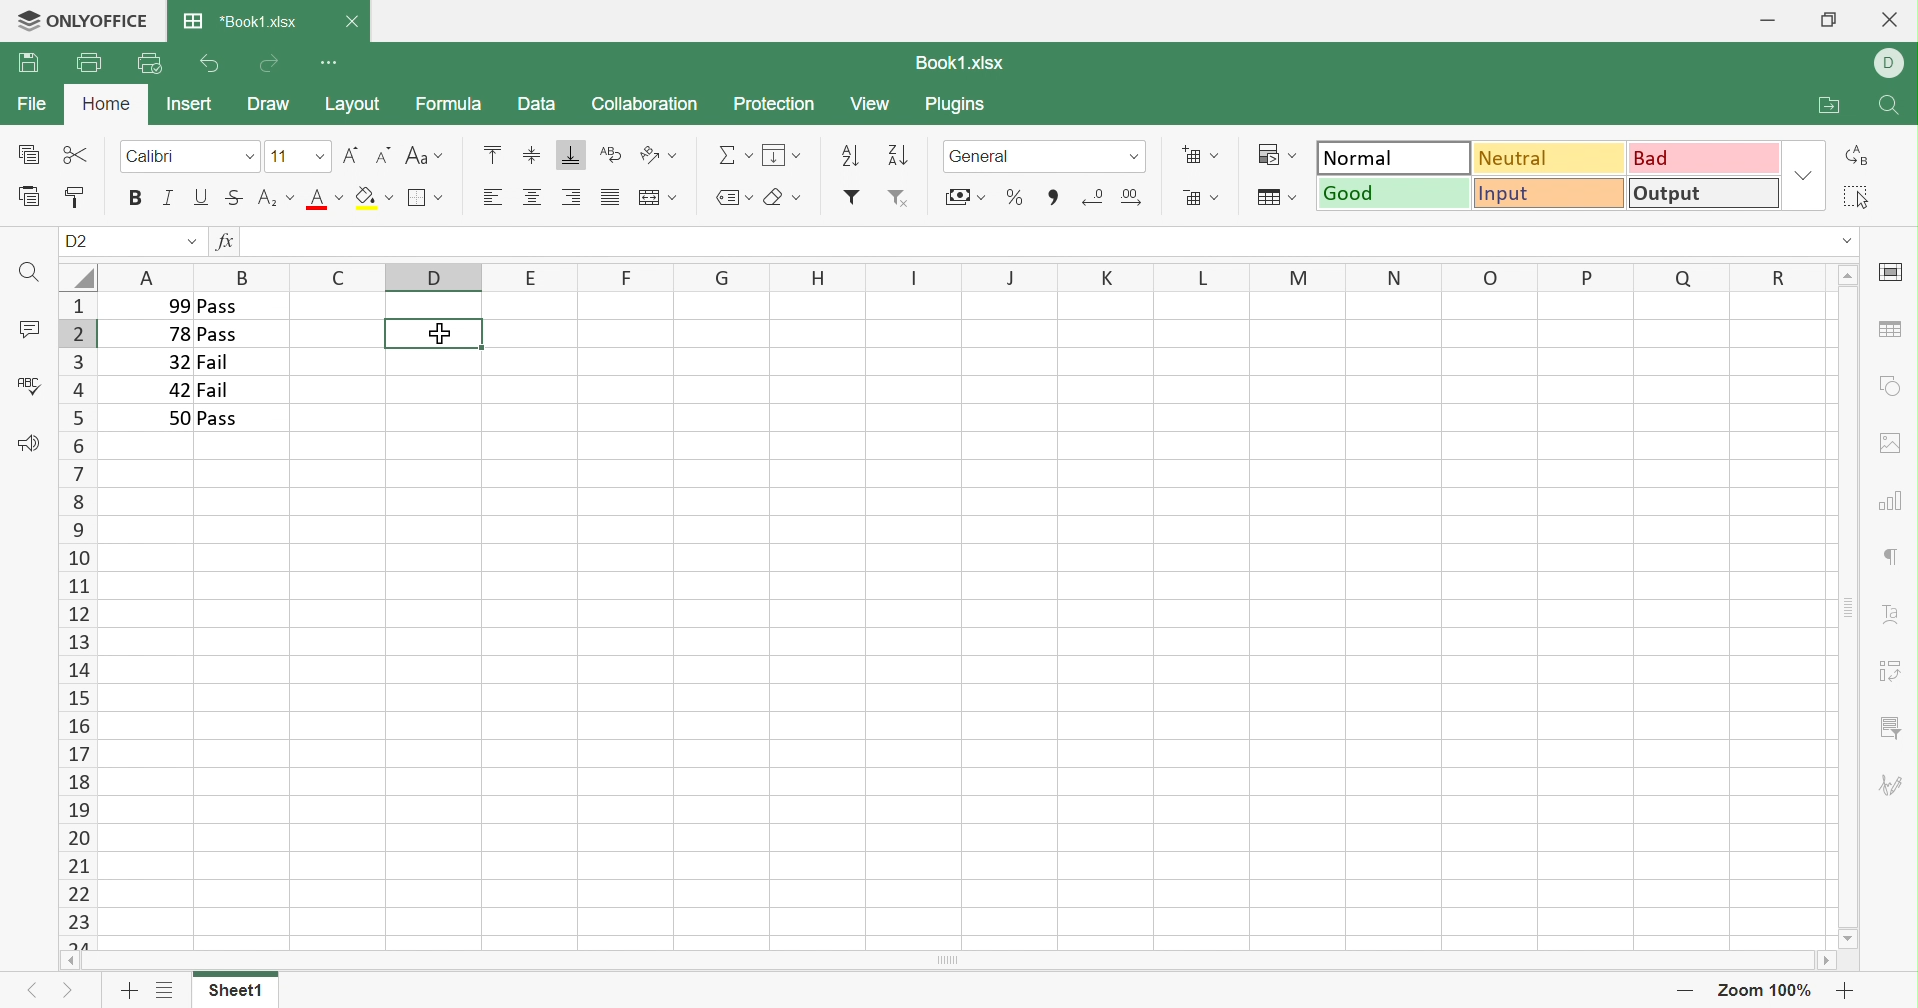 Image resolution: width=1918 pixels, height=1008 pixels. What do you see at coordinates (188, 103) in the screenshot?
I see `Insert` at bounding box center [188, 103].